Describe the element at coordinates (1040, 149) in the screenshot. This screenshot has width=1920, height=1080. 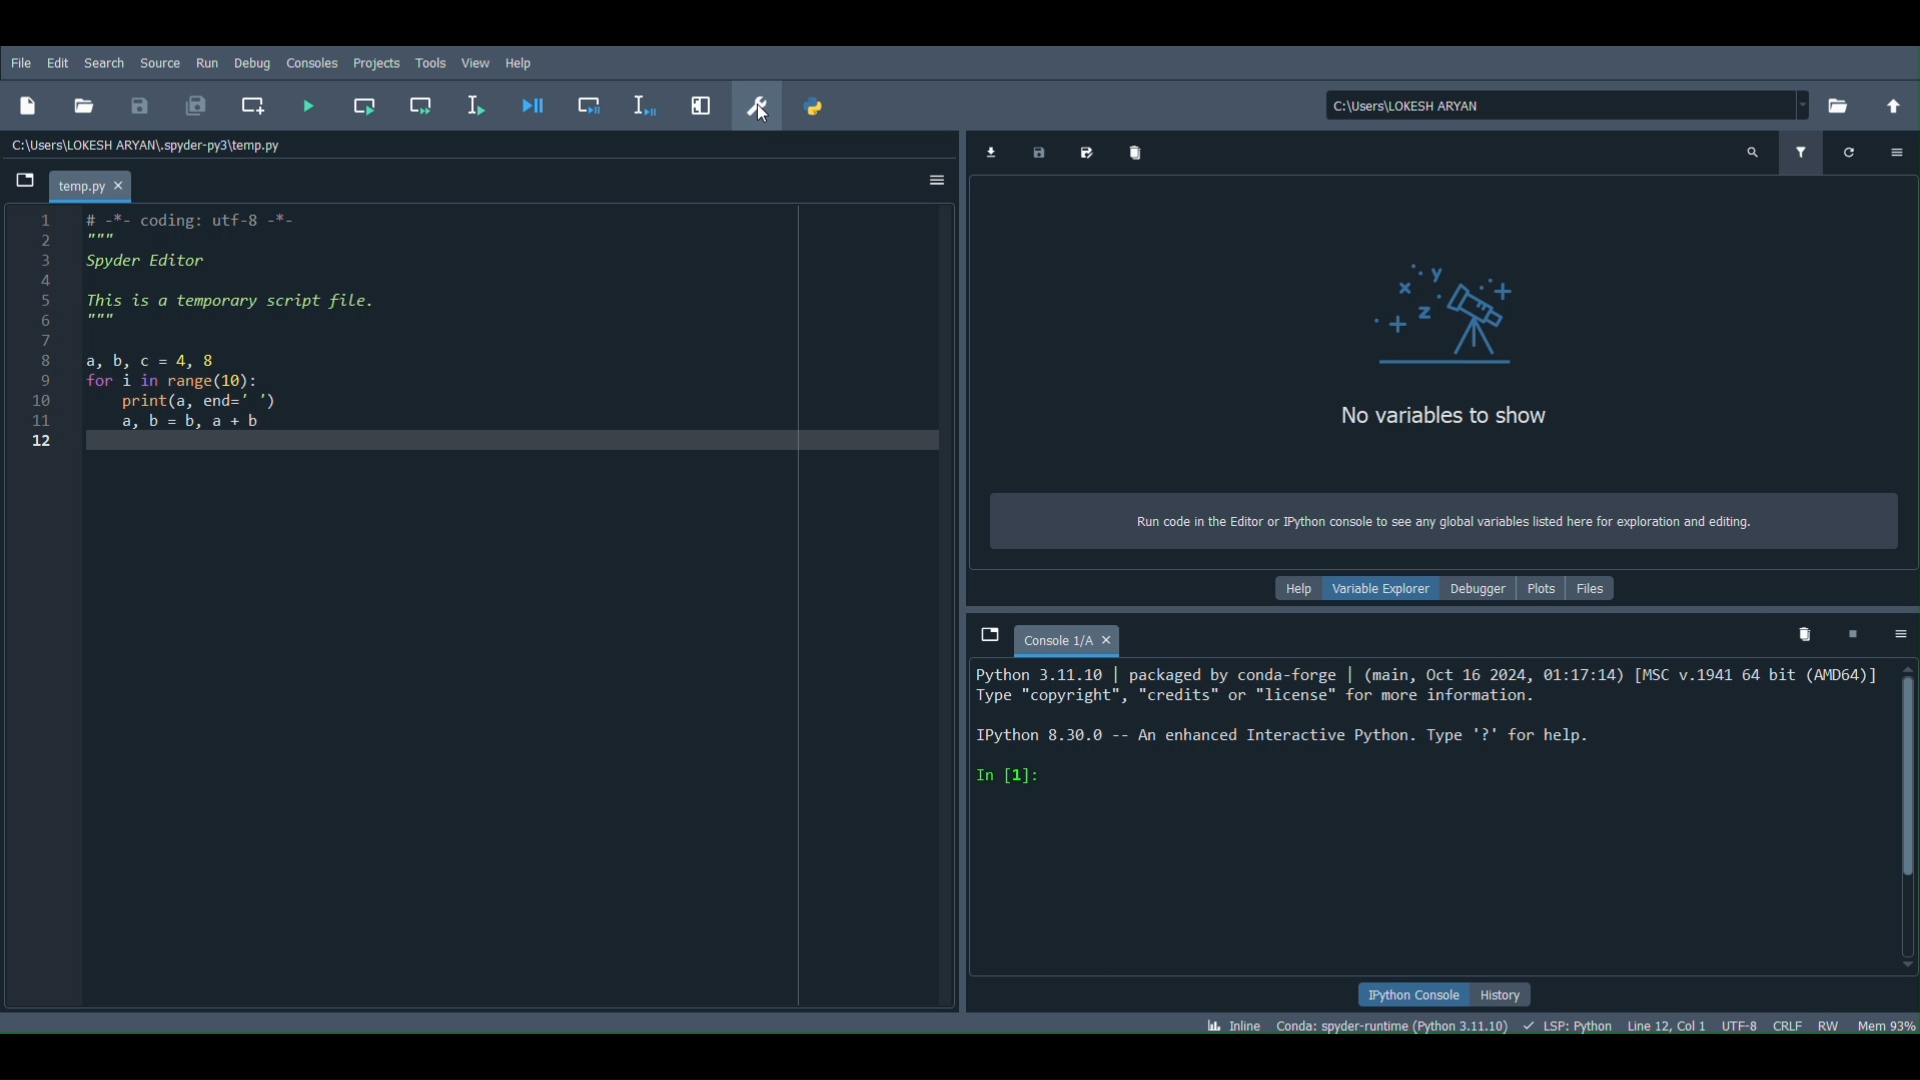
I see `Save data` at that location.